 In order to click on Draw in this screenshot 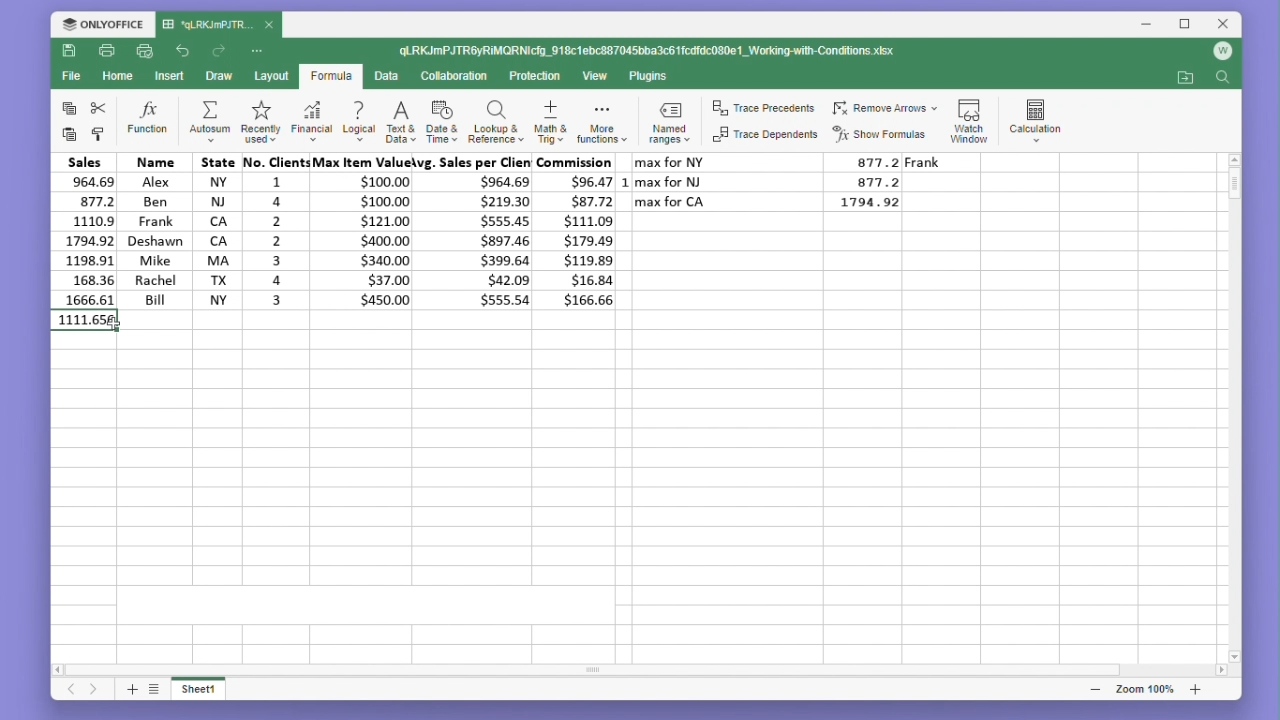, I will do `click(218, 76)`.